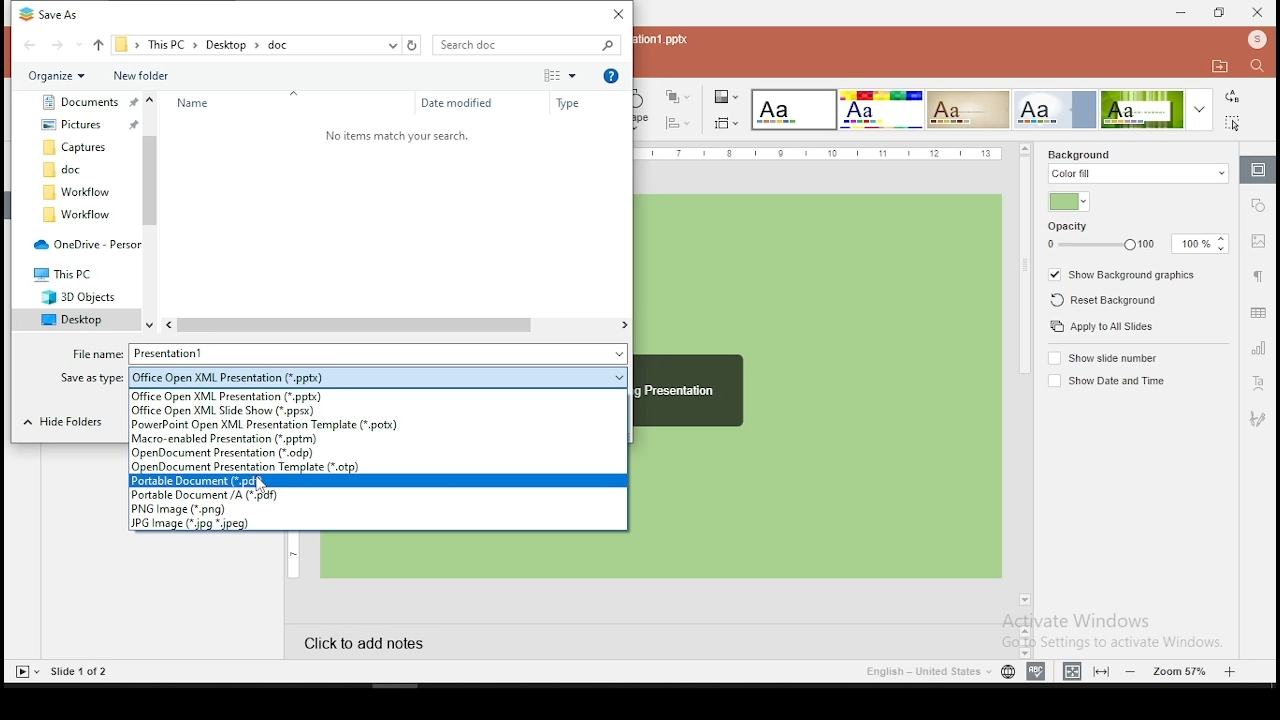 This screenshot has height=720, width=1280. I want to click on portable document, so click(378, 481).